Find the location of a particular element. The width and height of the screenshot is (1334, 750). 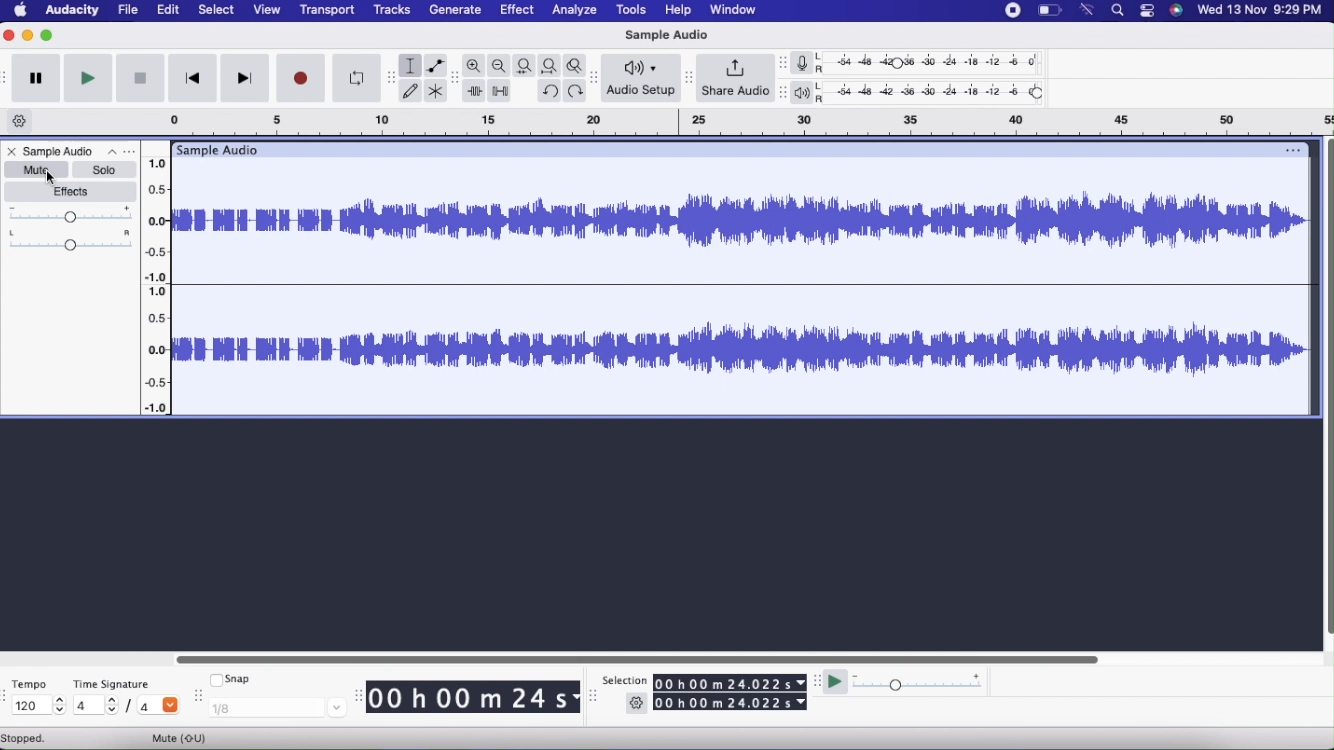

Window is located at coordinates (730, 10).